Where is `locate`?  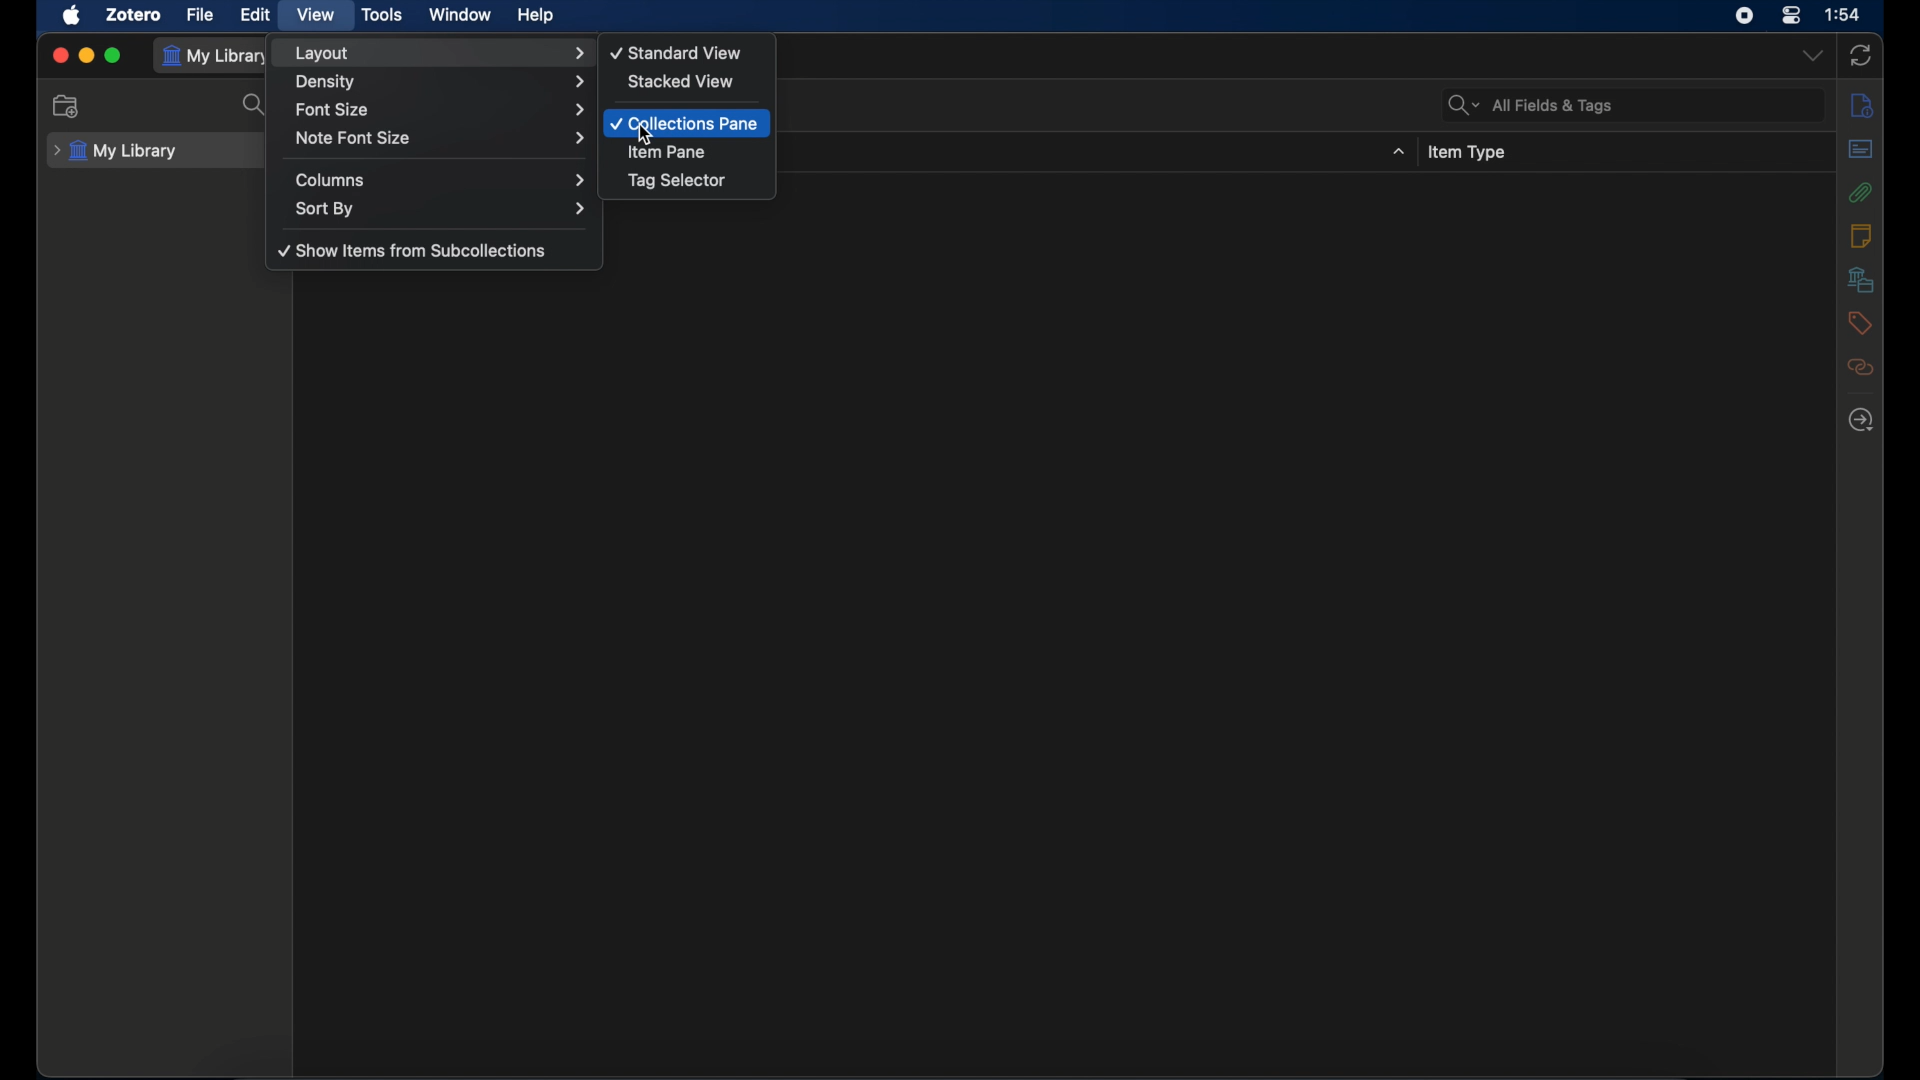
locate is located at coordinates (1862, 420).